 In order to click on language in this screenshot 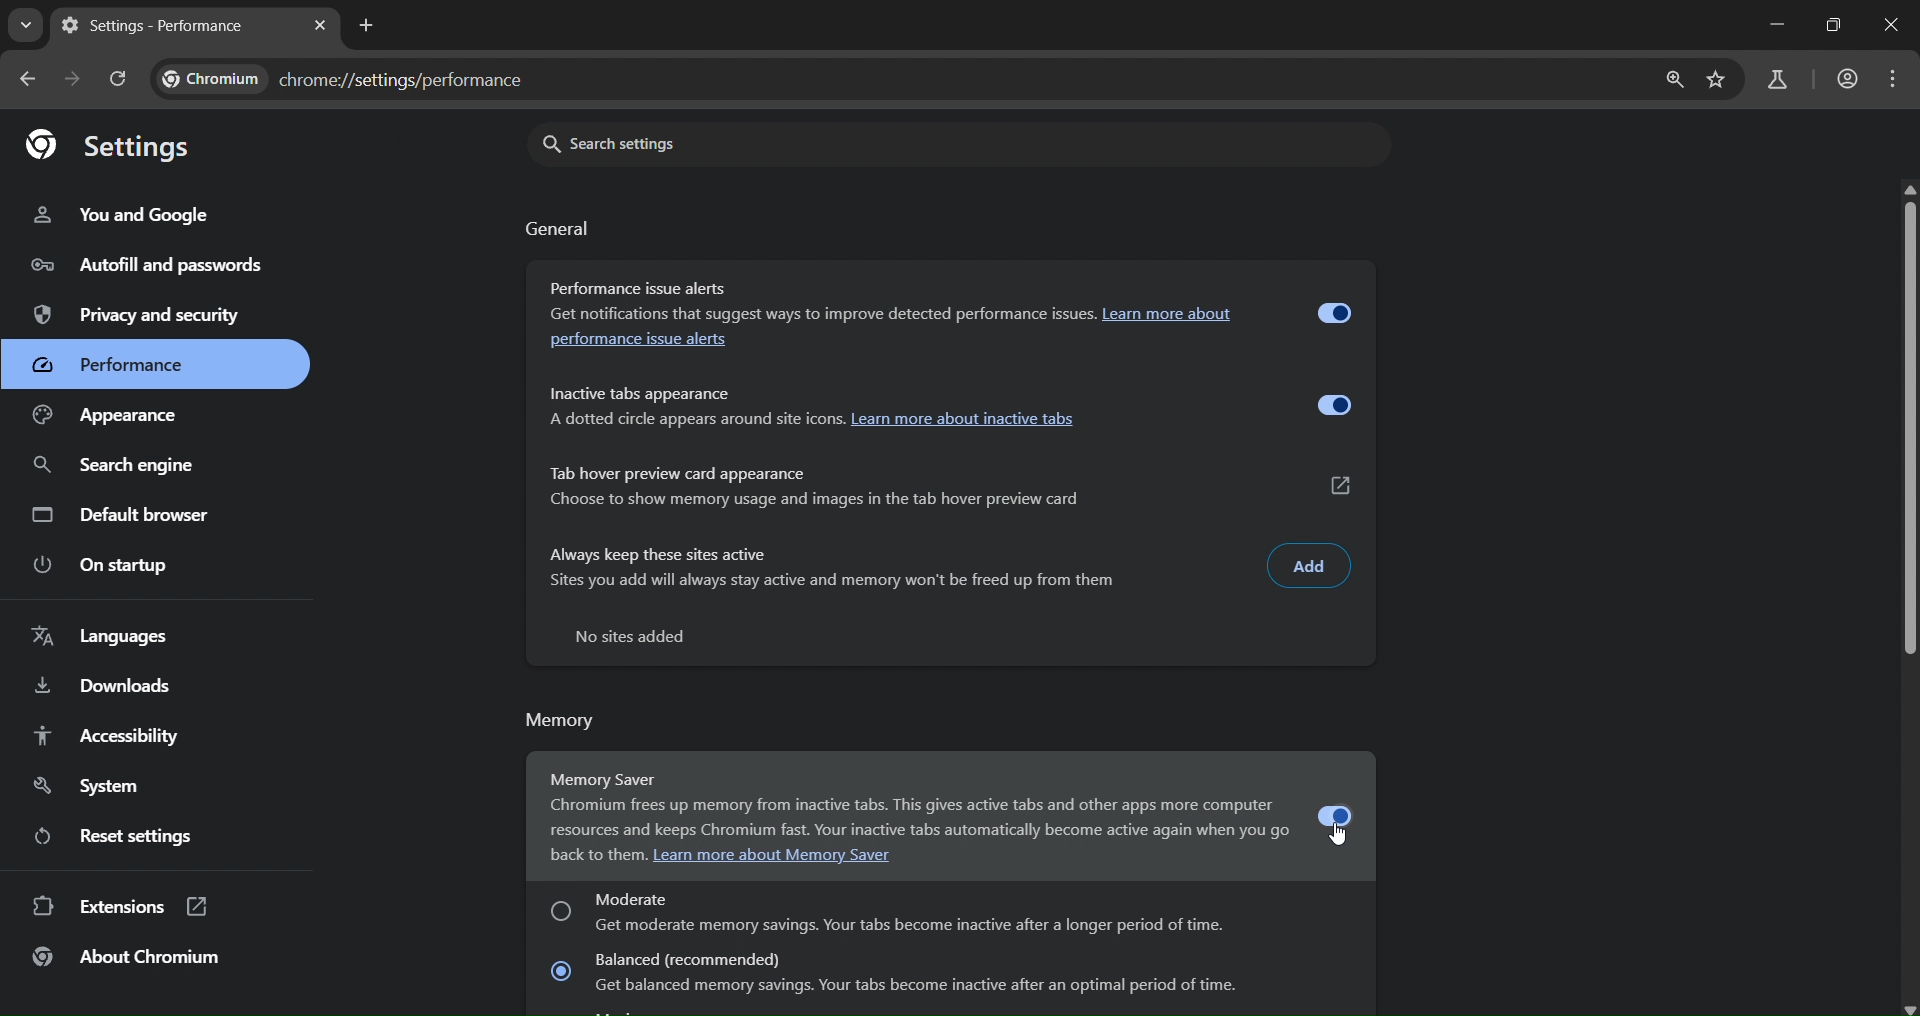, I will do `click(105, 640)`.